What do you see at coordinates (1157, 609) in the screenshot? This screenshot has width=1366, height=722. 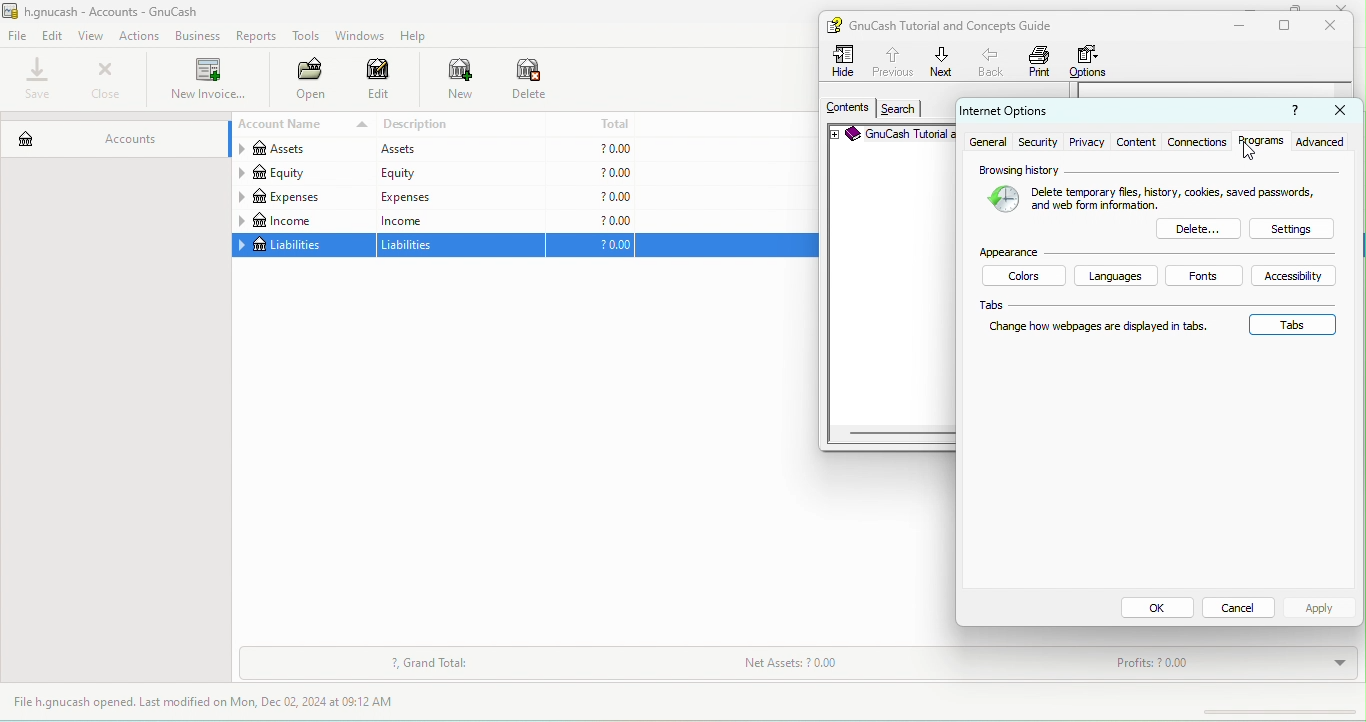 I see `ok` at bounding box center [1157, 609].